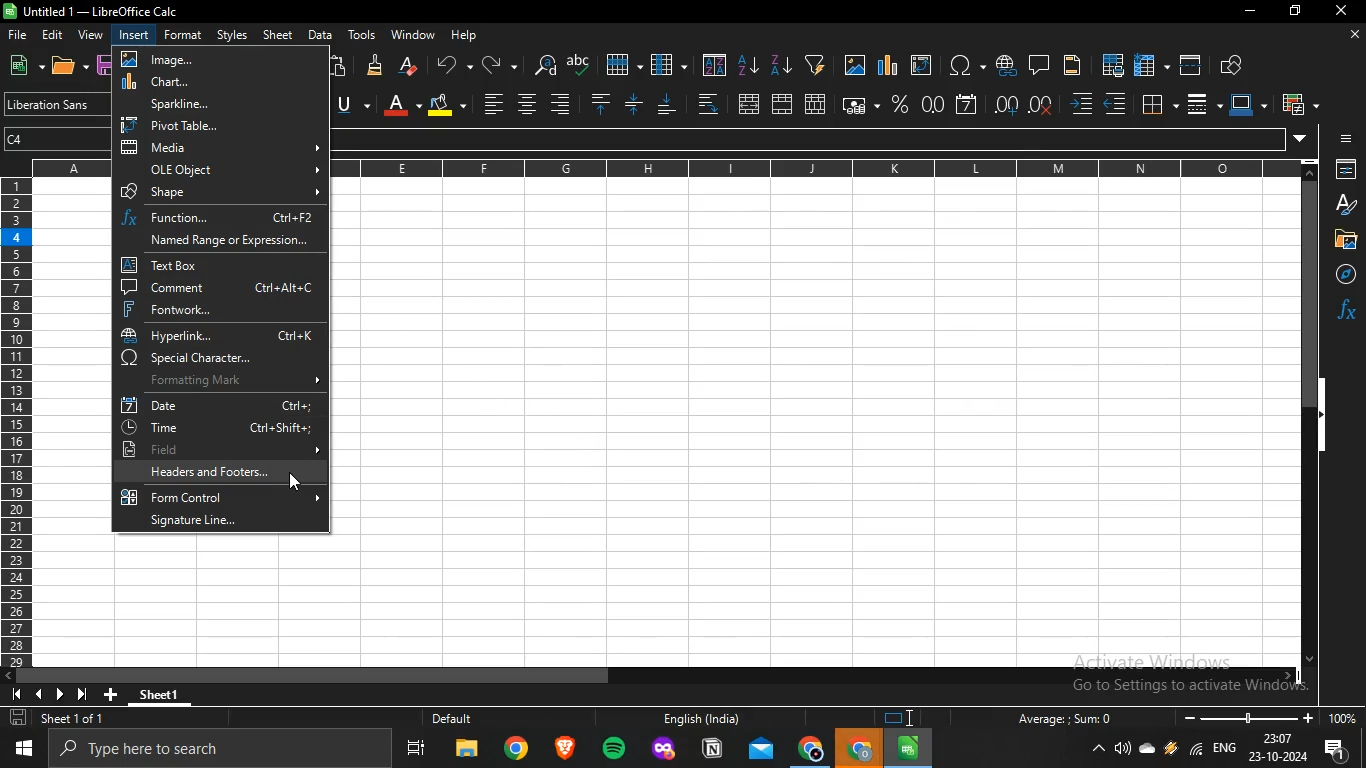  What do you see at coordinates (1247, 11) in the screenshot?
I see `minimize` at bounding box center [1247, 11].